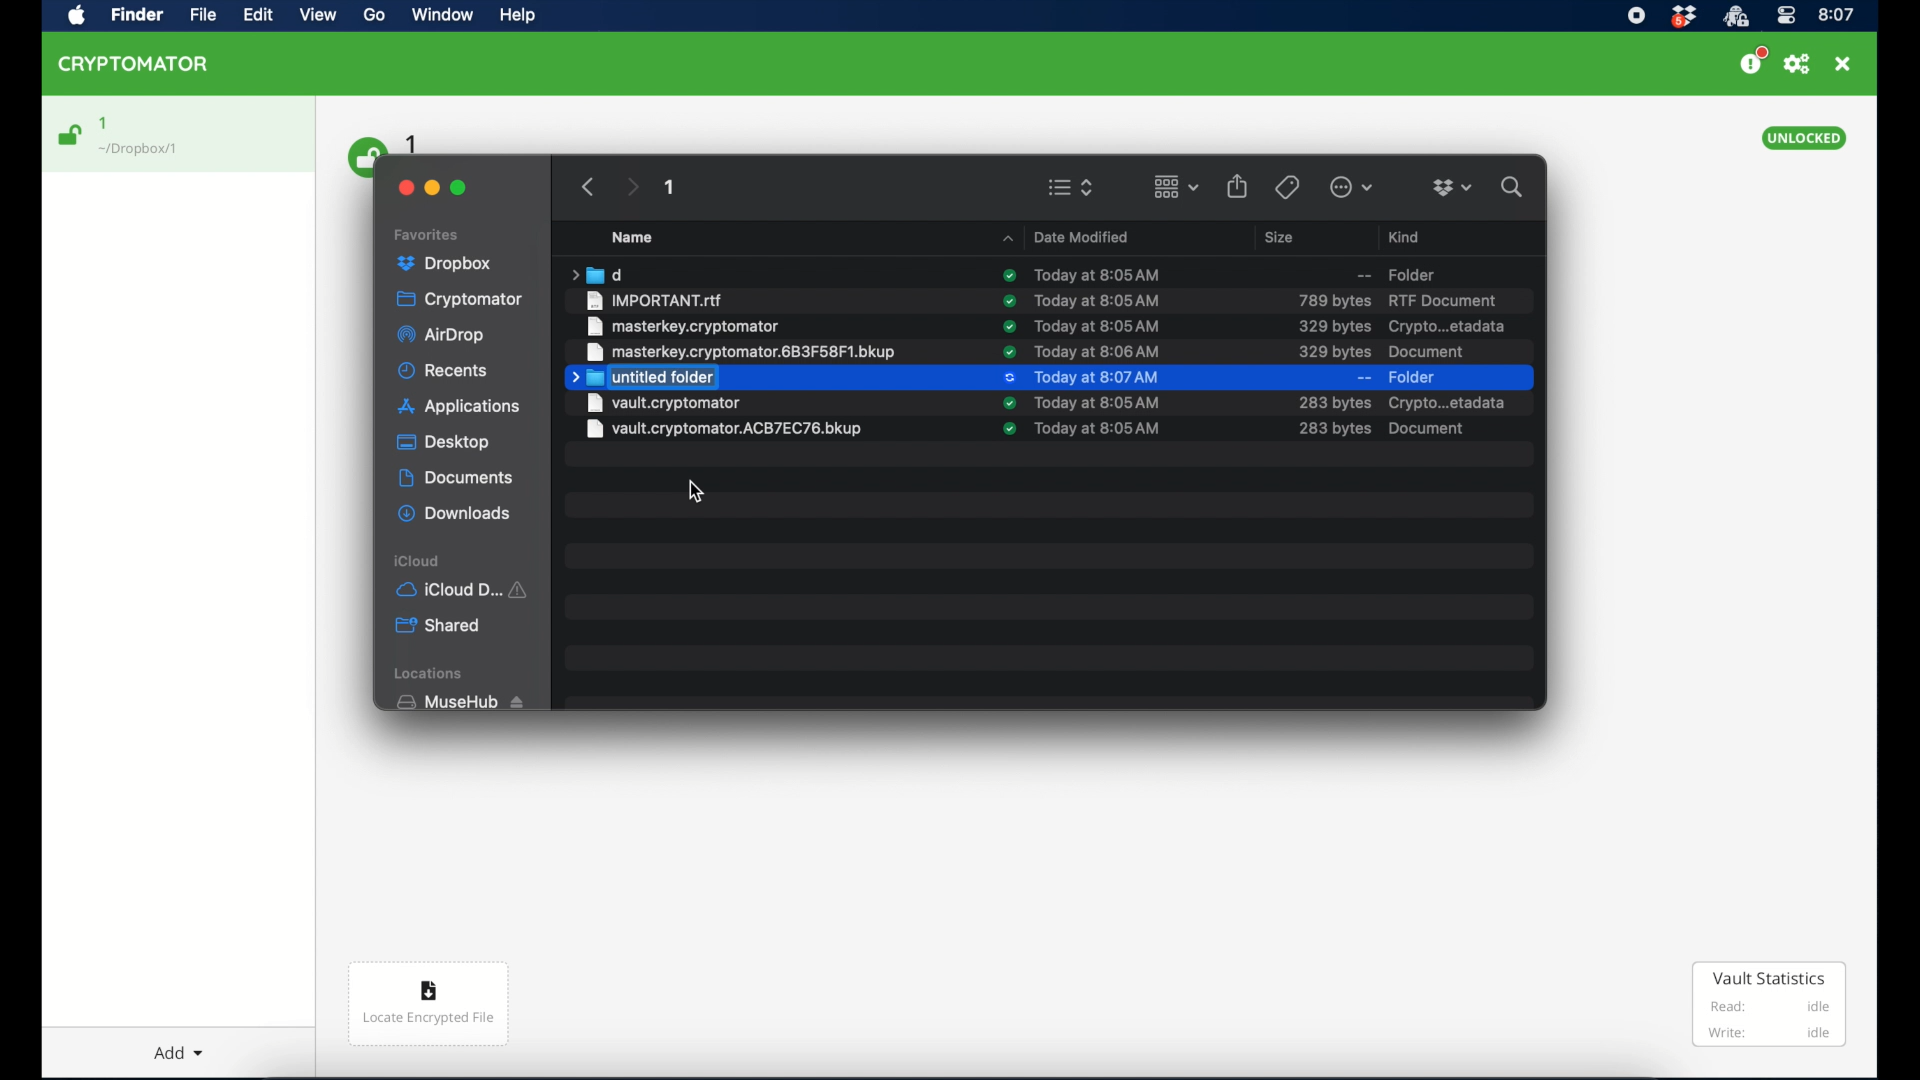  I want to click on date, so click(1099, 326).